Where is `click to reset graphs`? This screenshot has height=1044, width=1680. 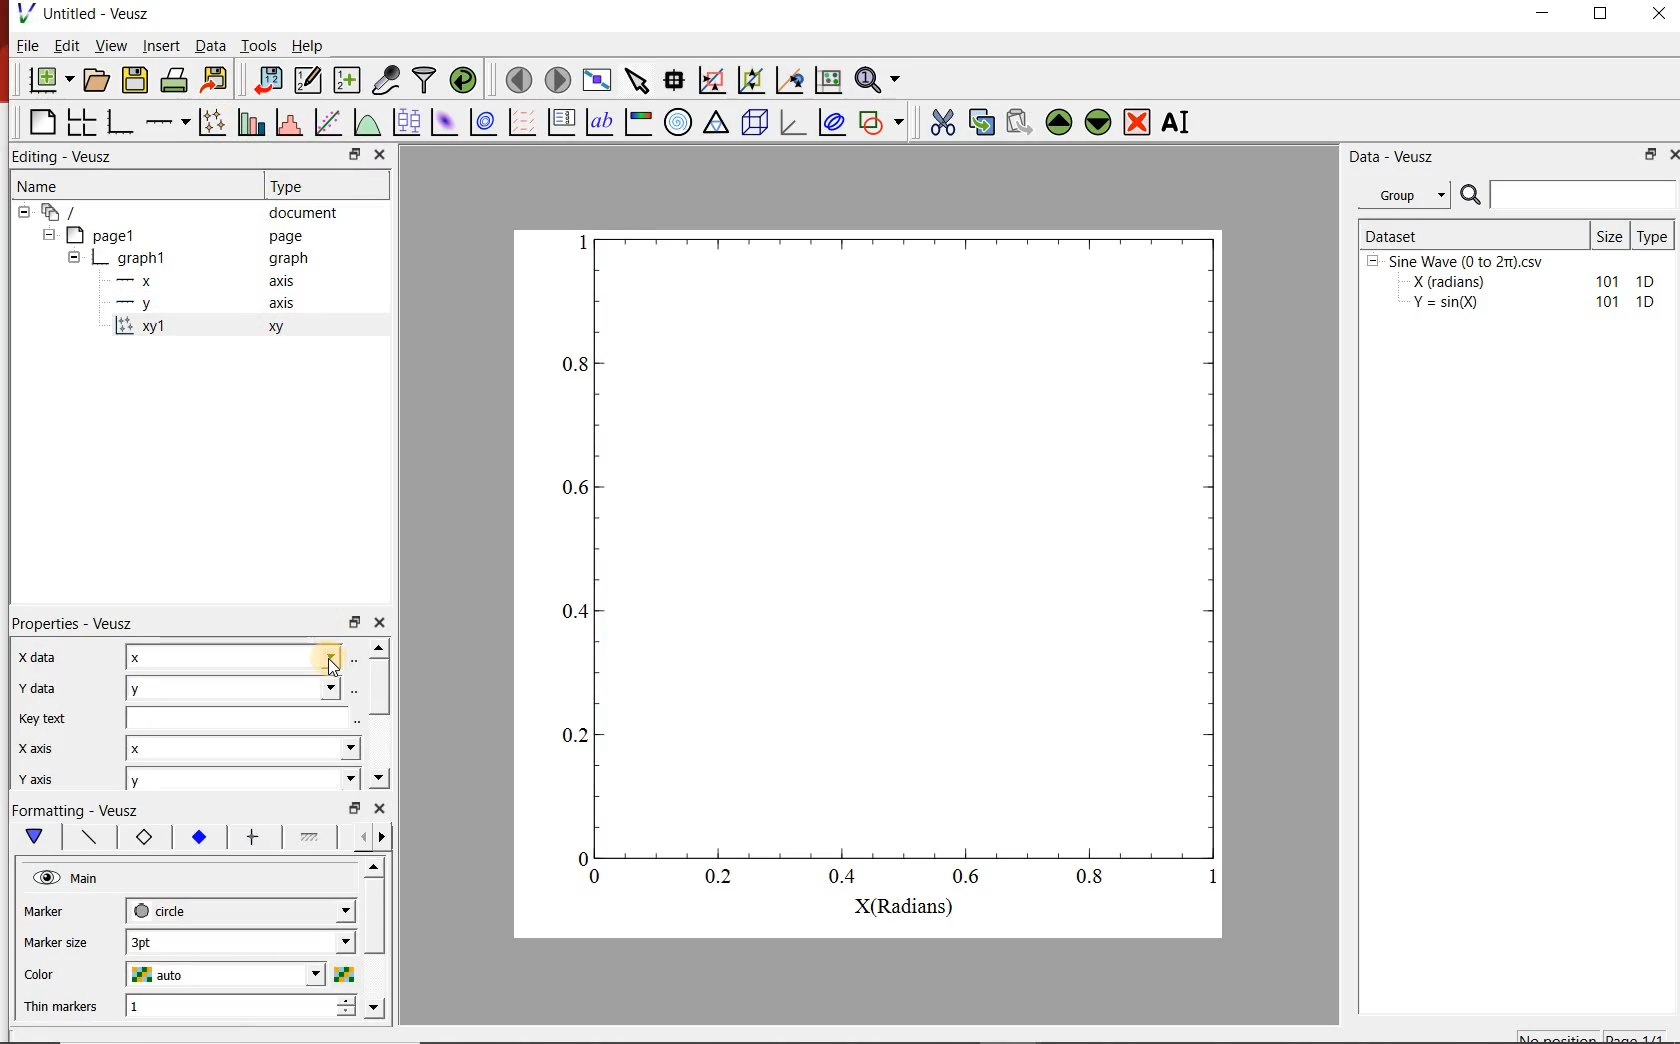
click to reset graphs is located at coordinates (828, 79).